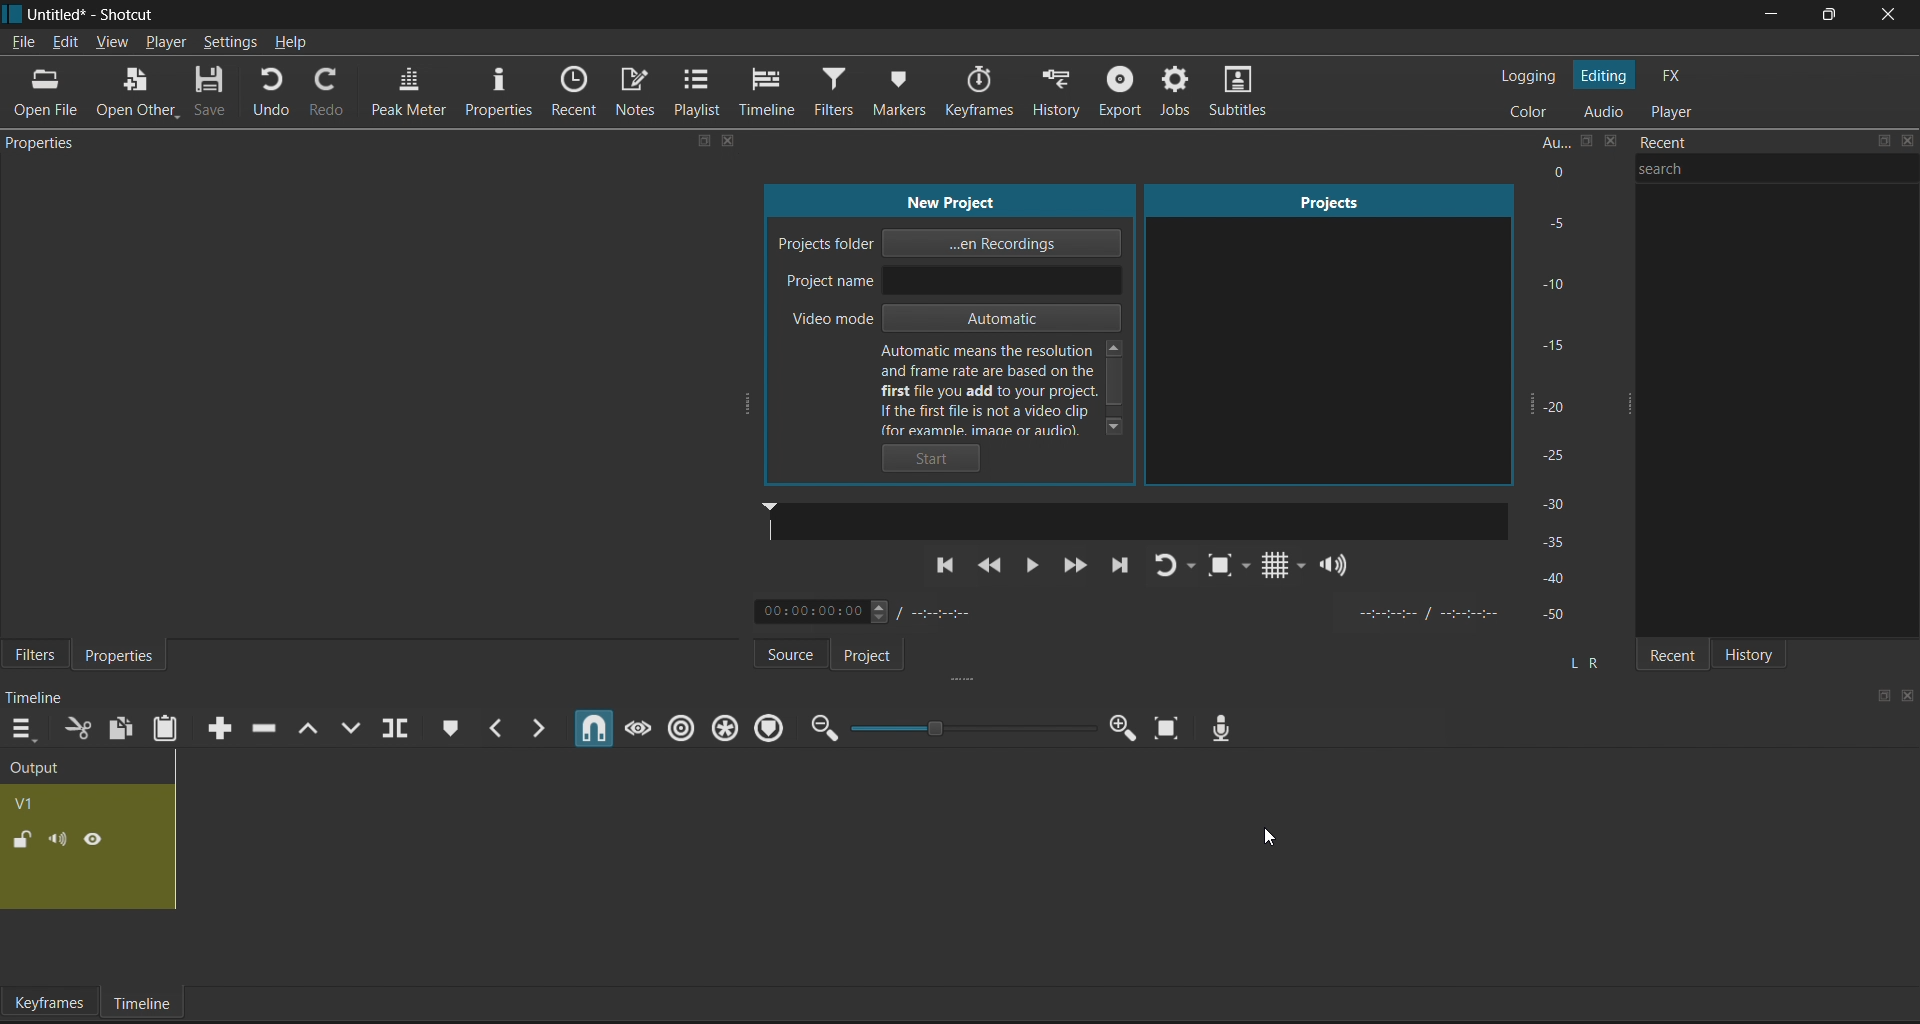 The width and height of the screenshot is (1920, 1024). What do you see at coordinates (330, 95) in the screenshot?
I see `Redo` at bounding box center [330, 95].